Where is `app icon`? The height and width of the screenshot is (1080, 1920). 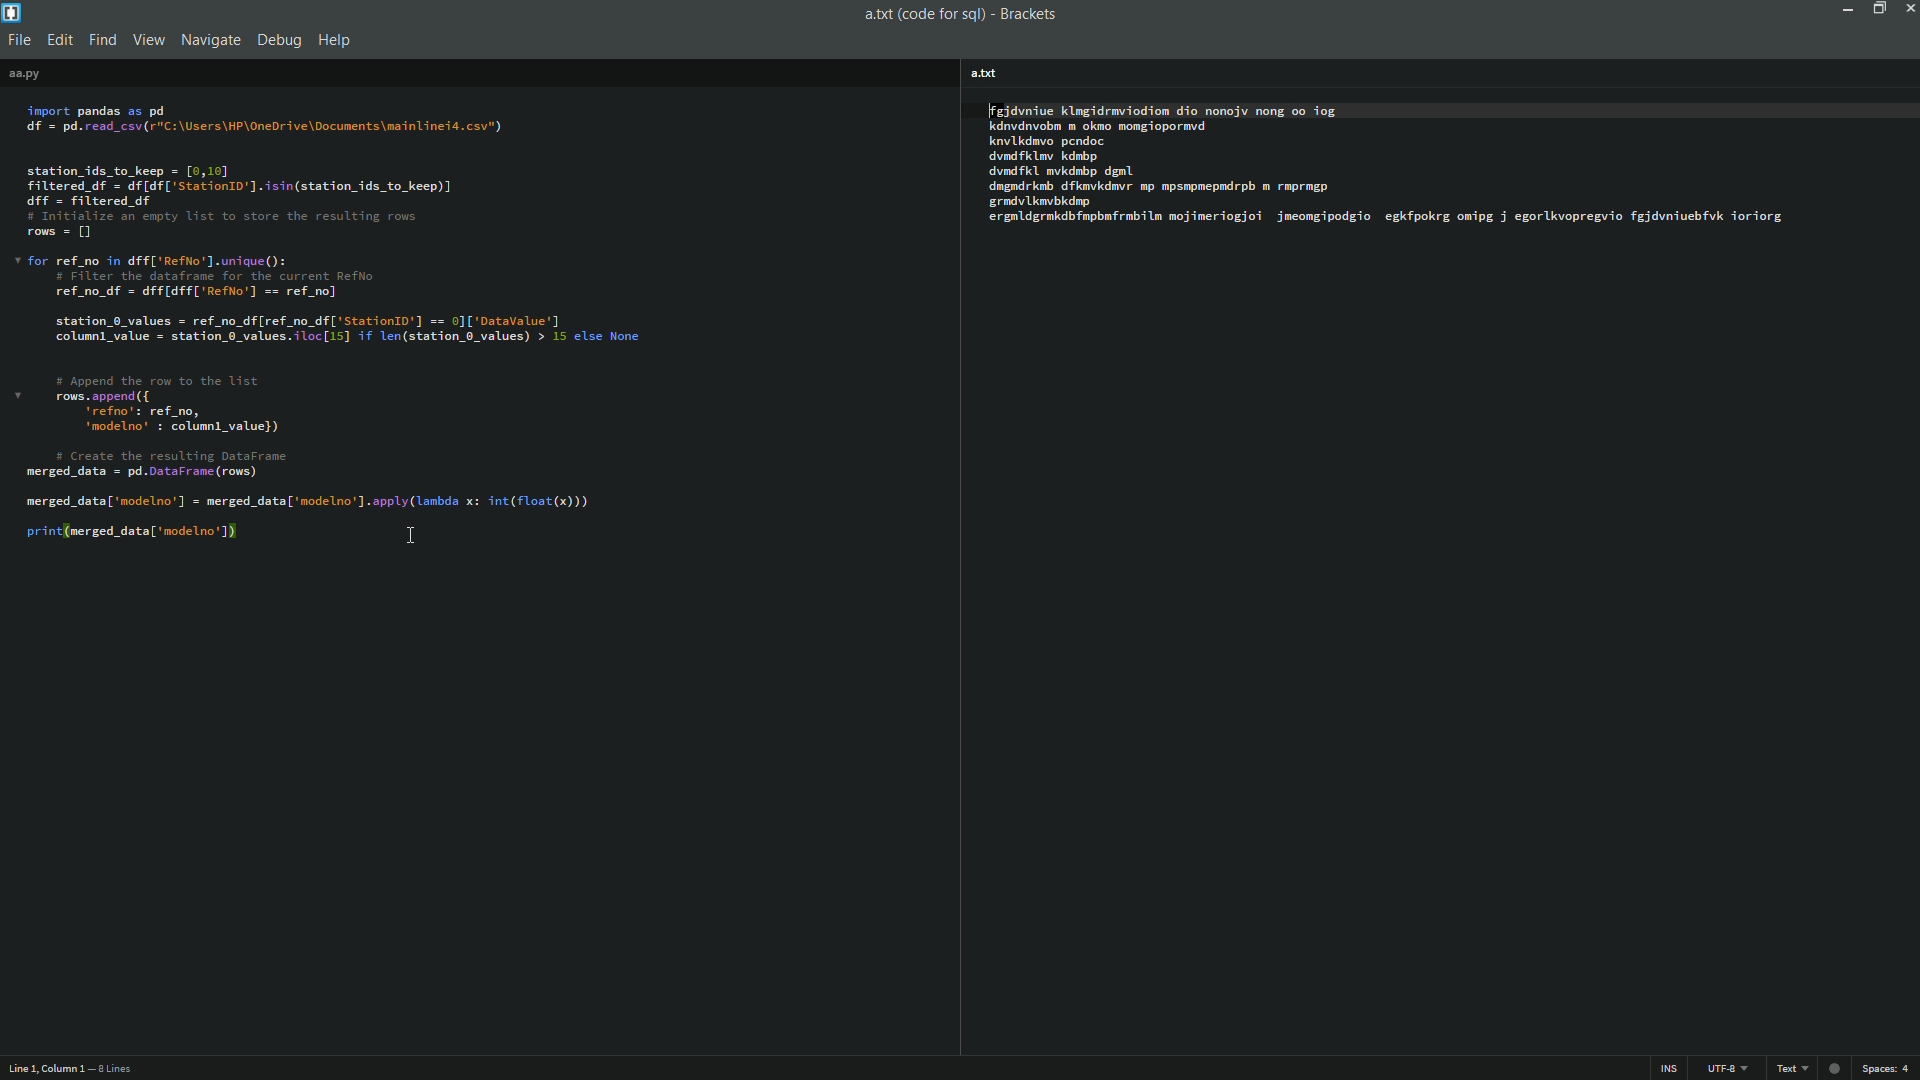
app icon is located at coordinates (13, 13).